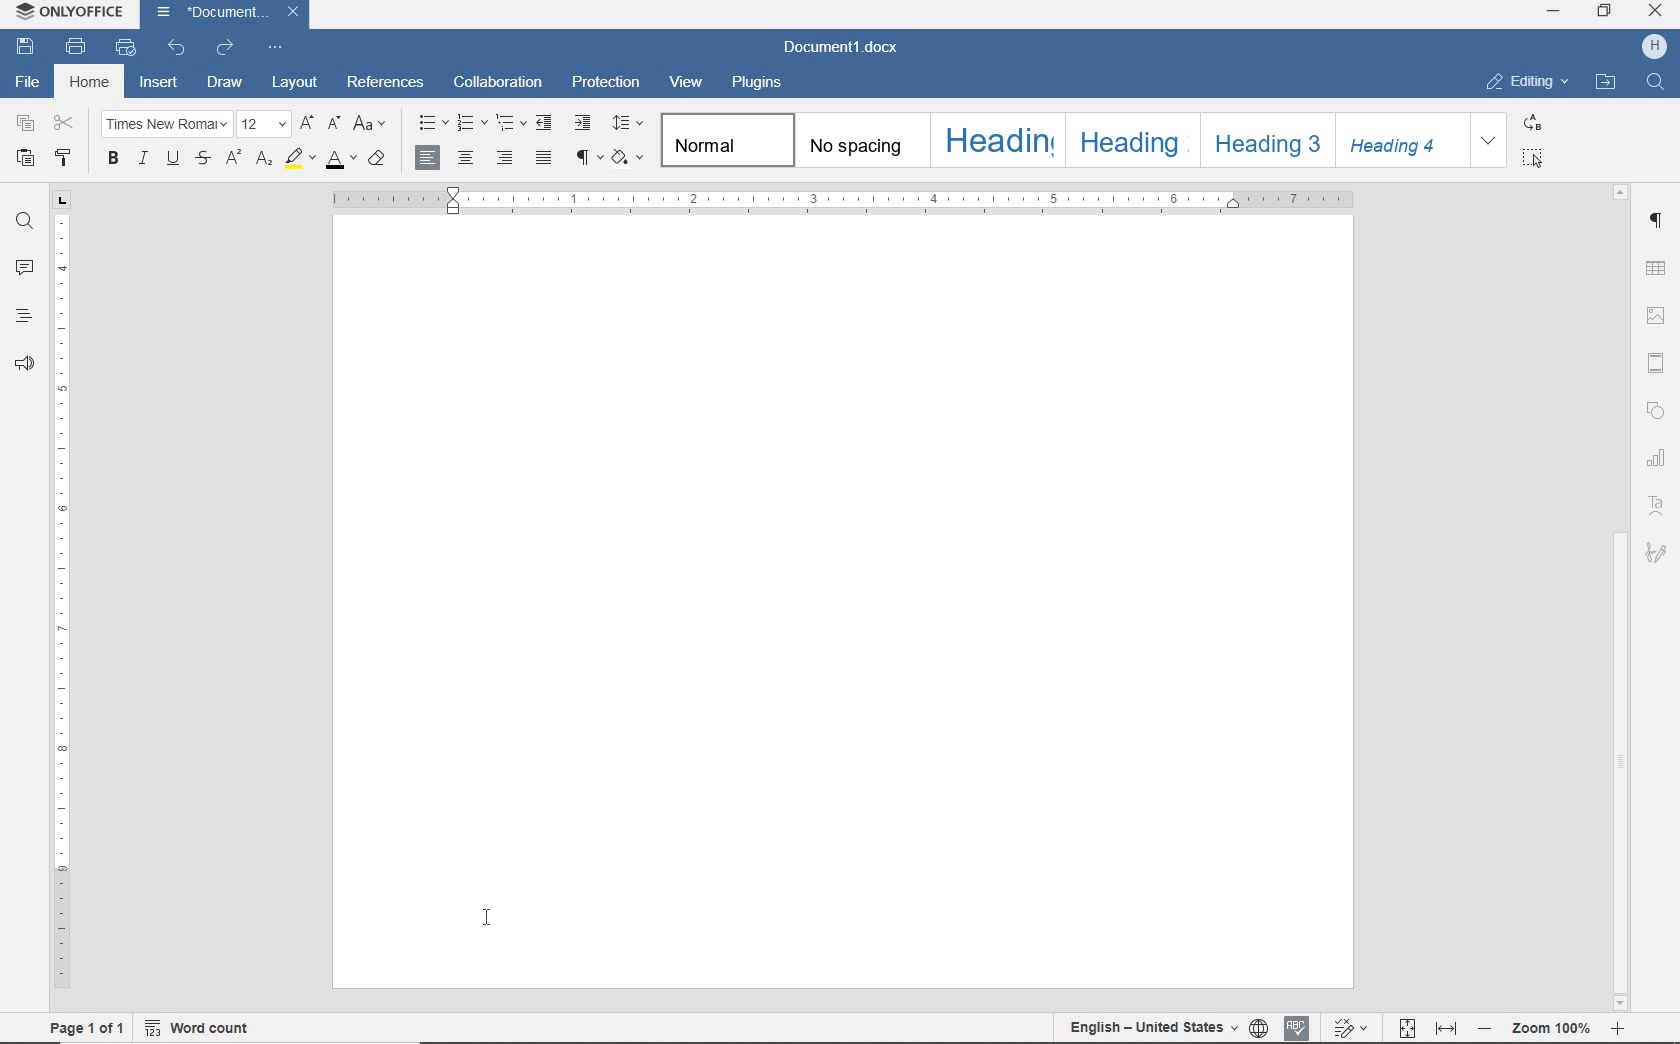  Describe the element at coordinates (1528, 83) in the screenshot. I see `editing` at that location.